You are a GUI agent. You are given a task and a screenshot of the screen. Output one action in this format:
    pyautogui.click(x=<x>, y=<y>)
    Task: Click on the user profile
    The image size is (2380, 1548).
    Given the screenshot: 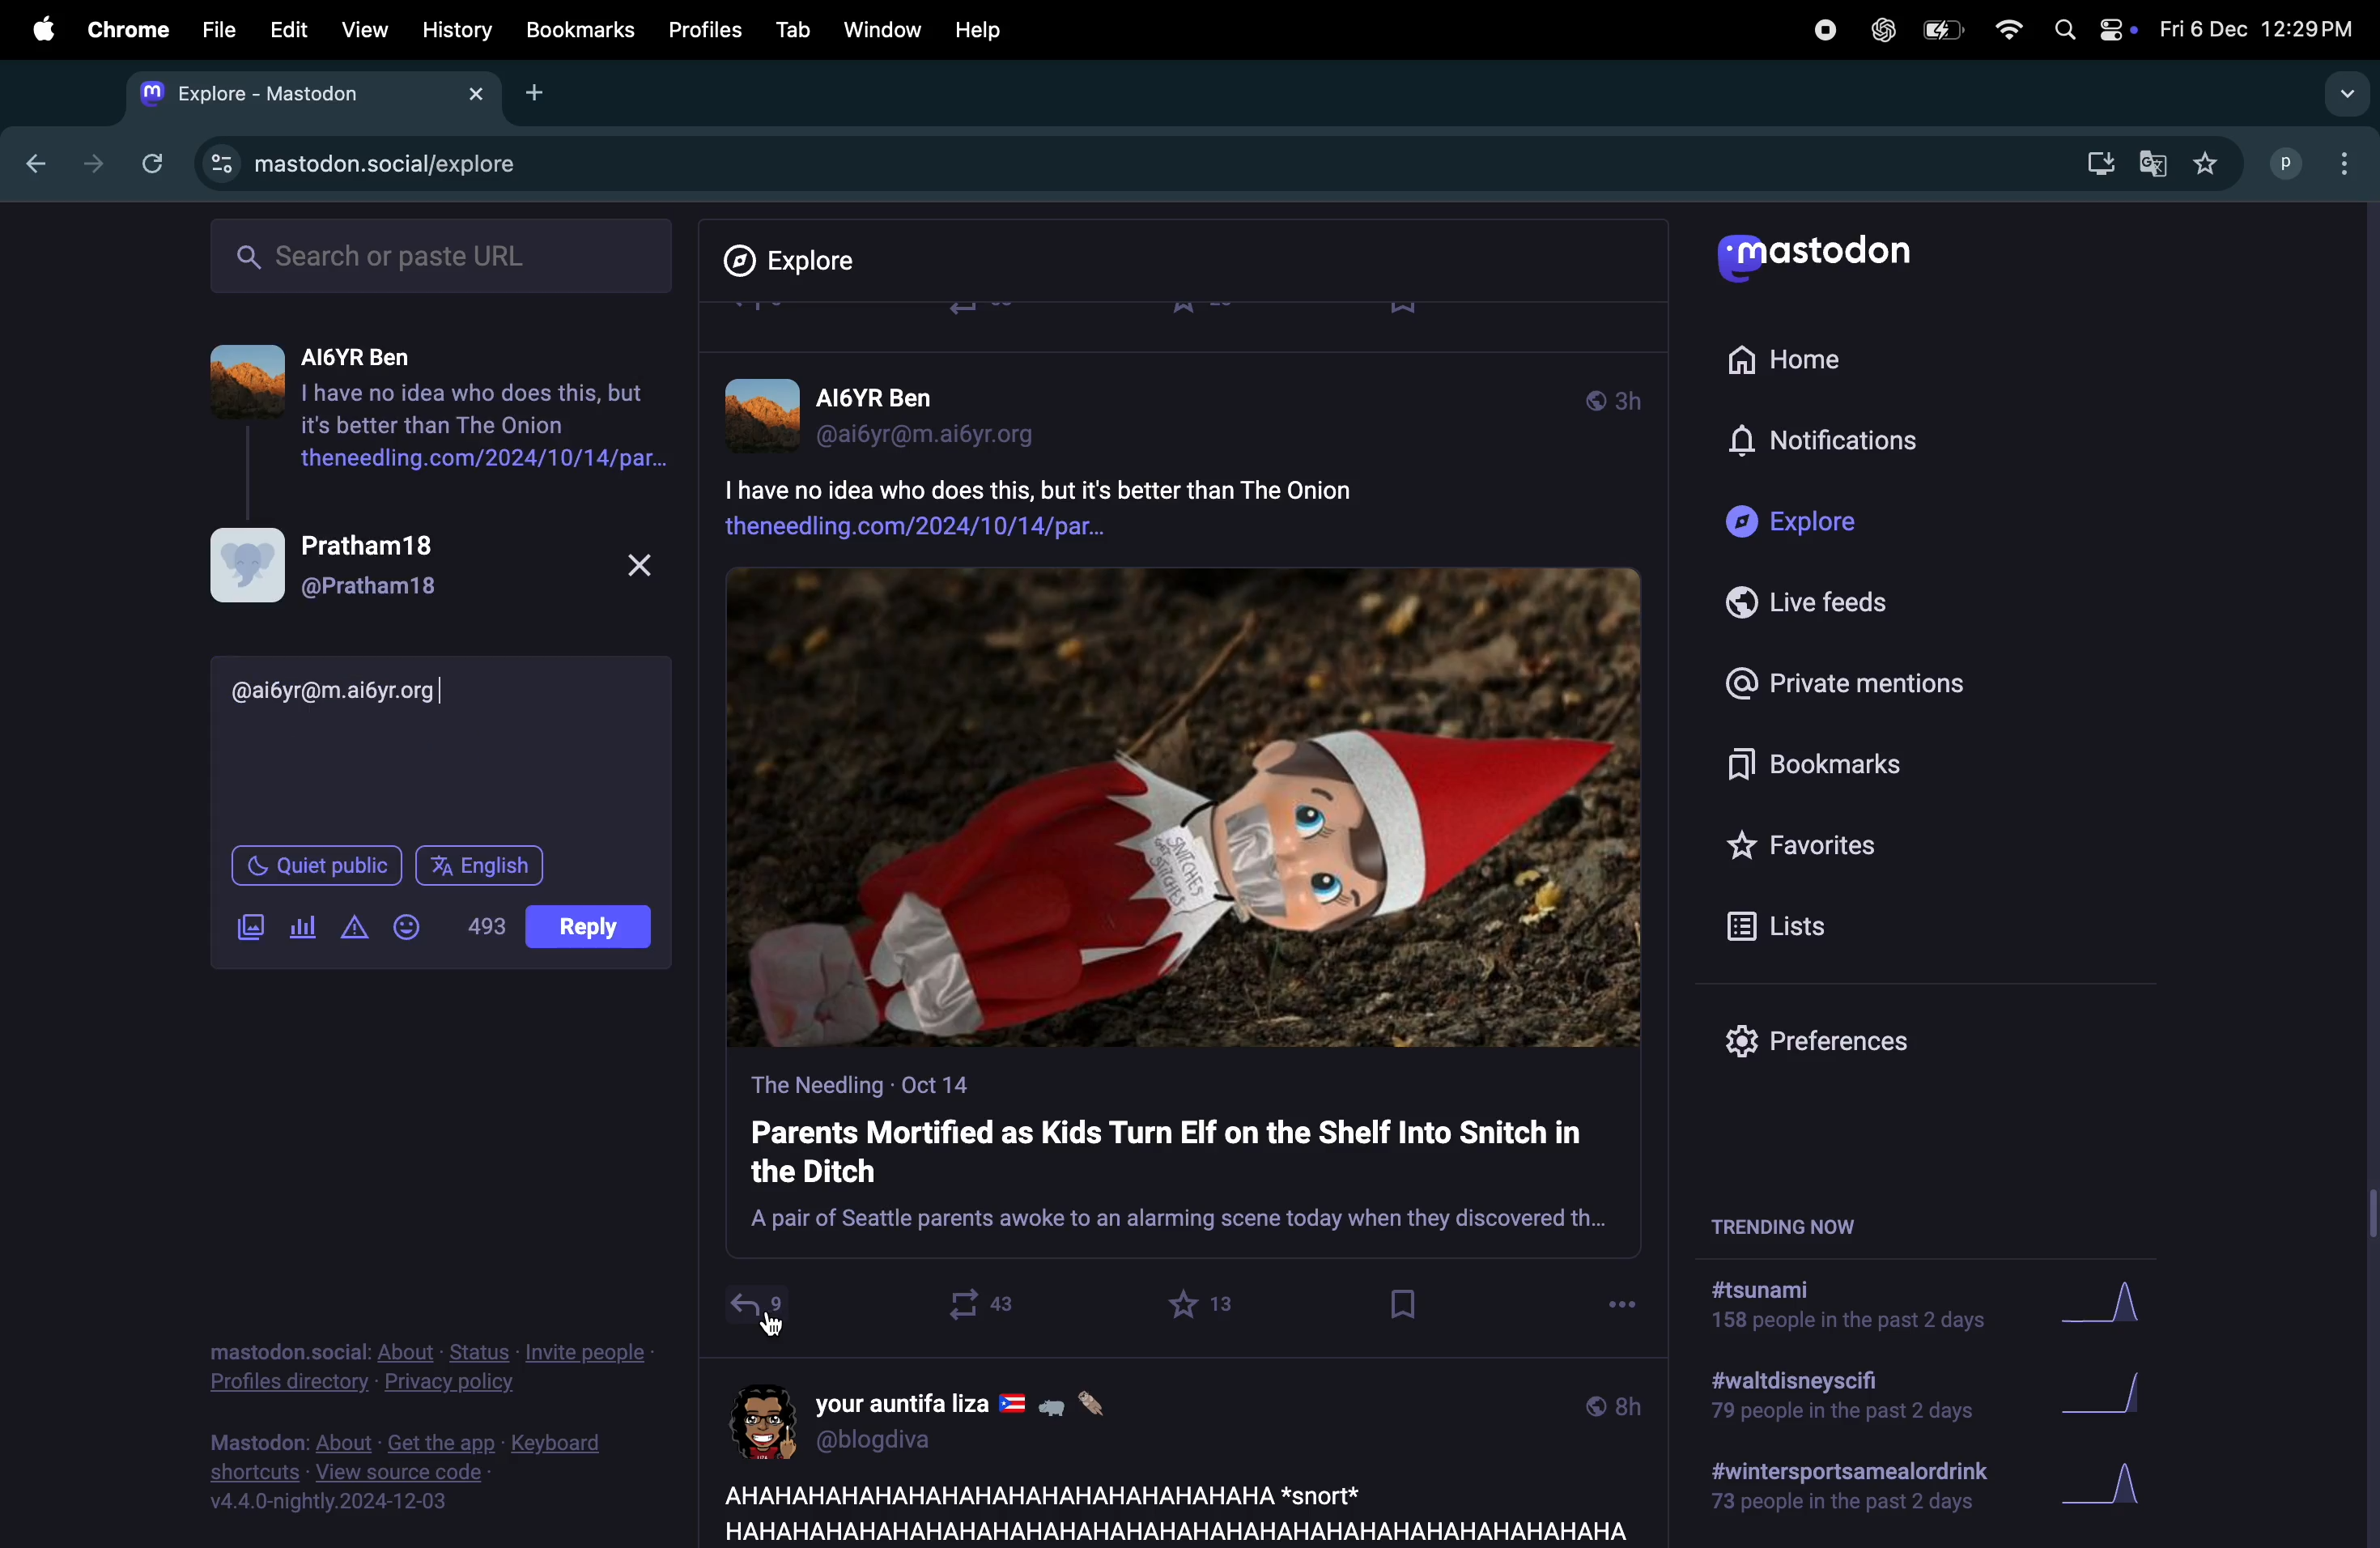 What is the action you would take?
    pyautogui.click(x=954, y=1418)
    